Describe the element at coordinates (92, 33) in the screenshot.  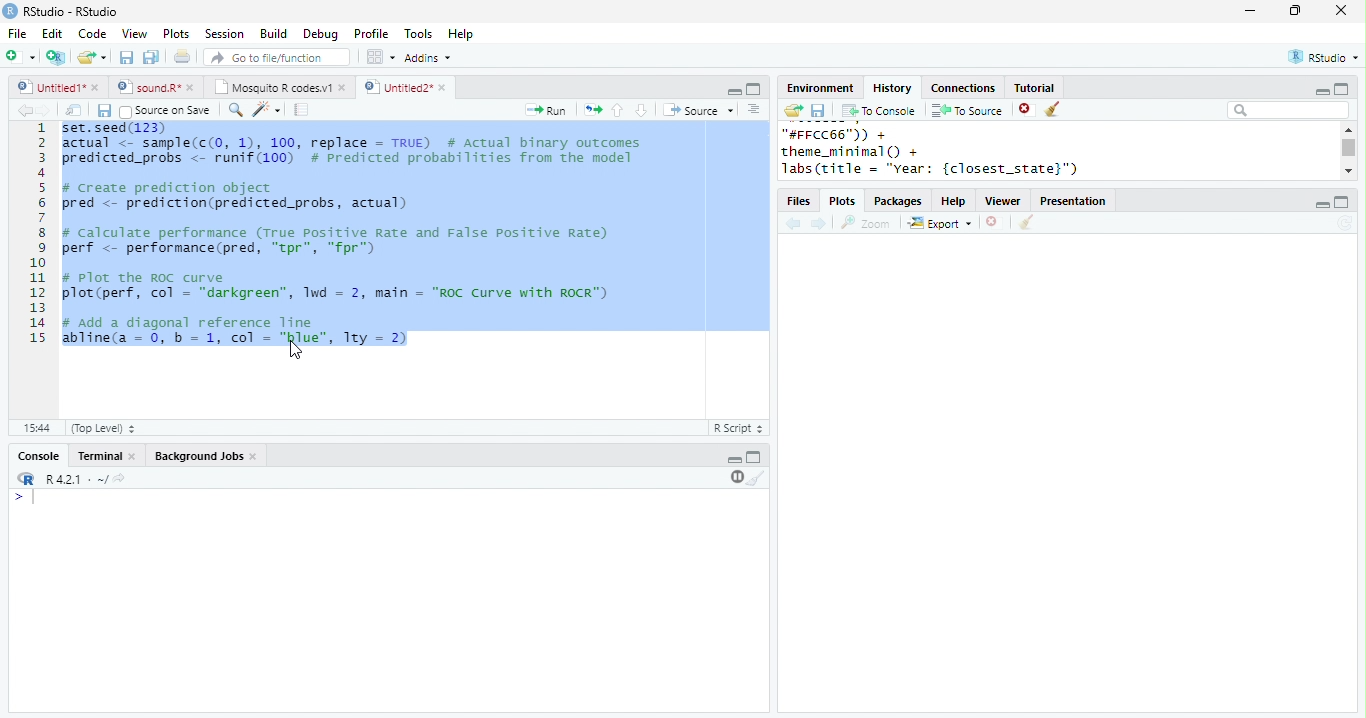
I see `Code` at that location.